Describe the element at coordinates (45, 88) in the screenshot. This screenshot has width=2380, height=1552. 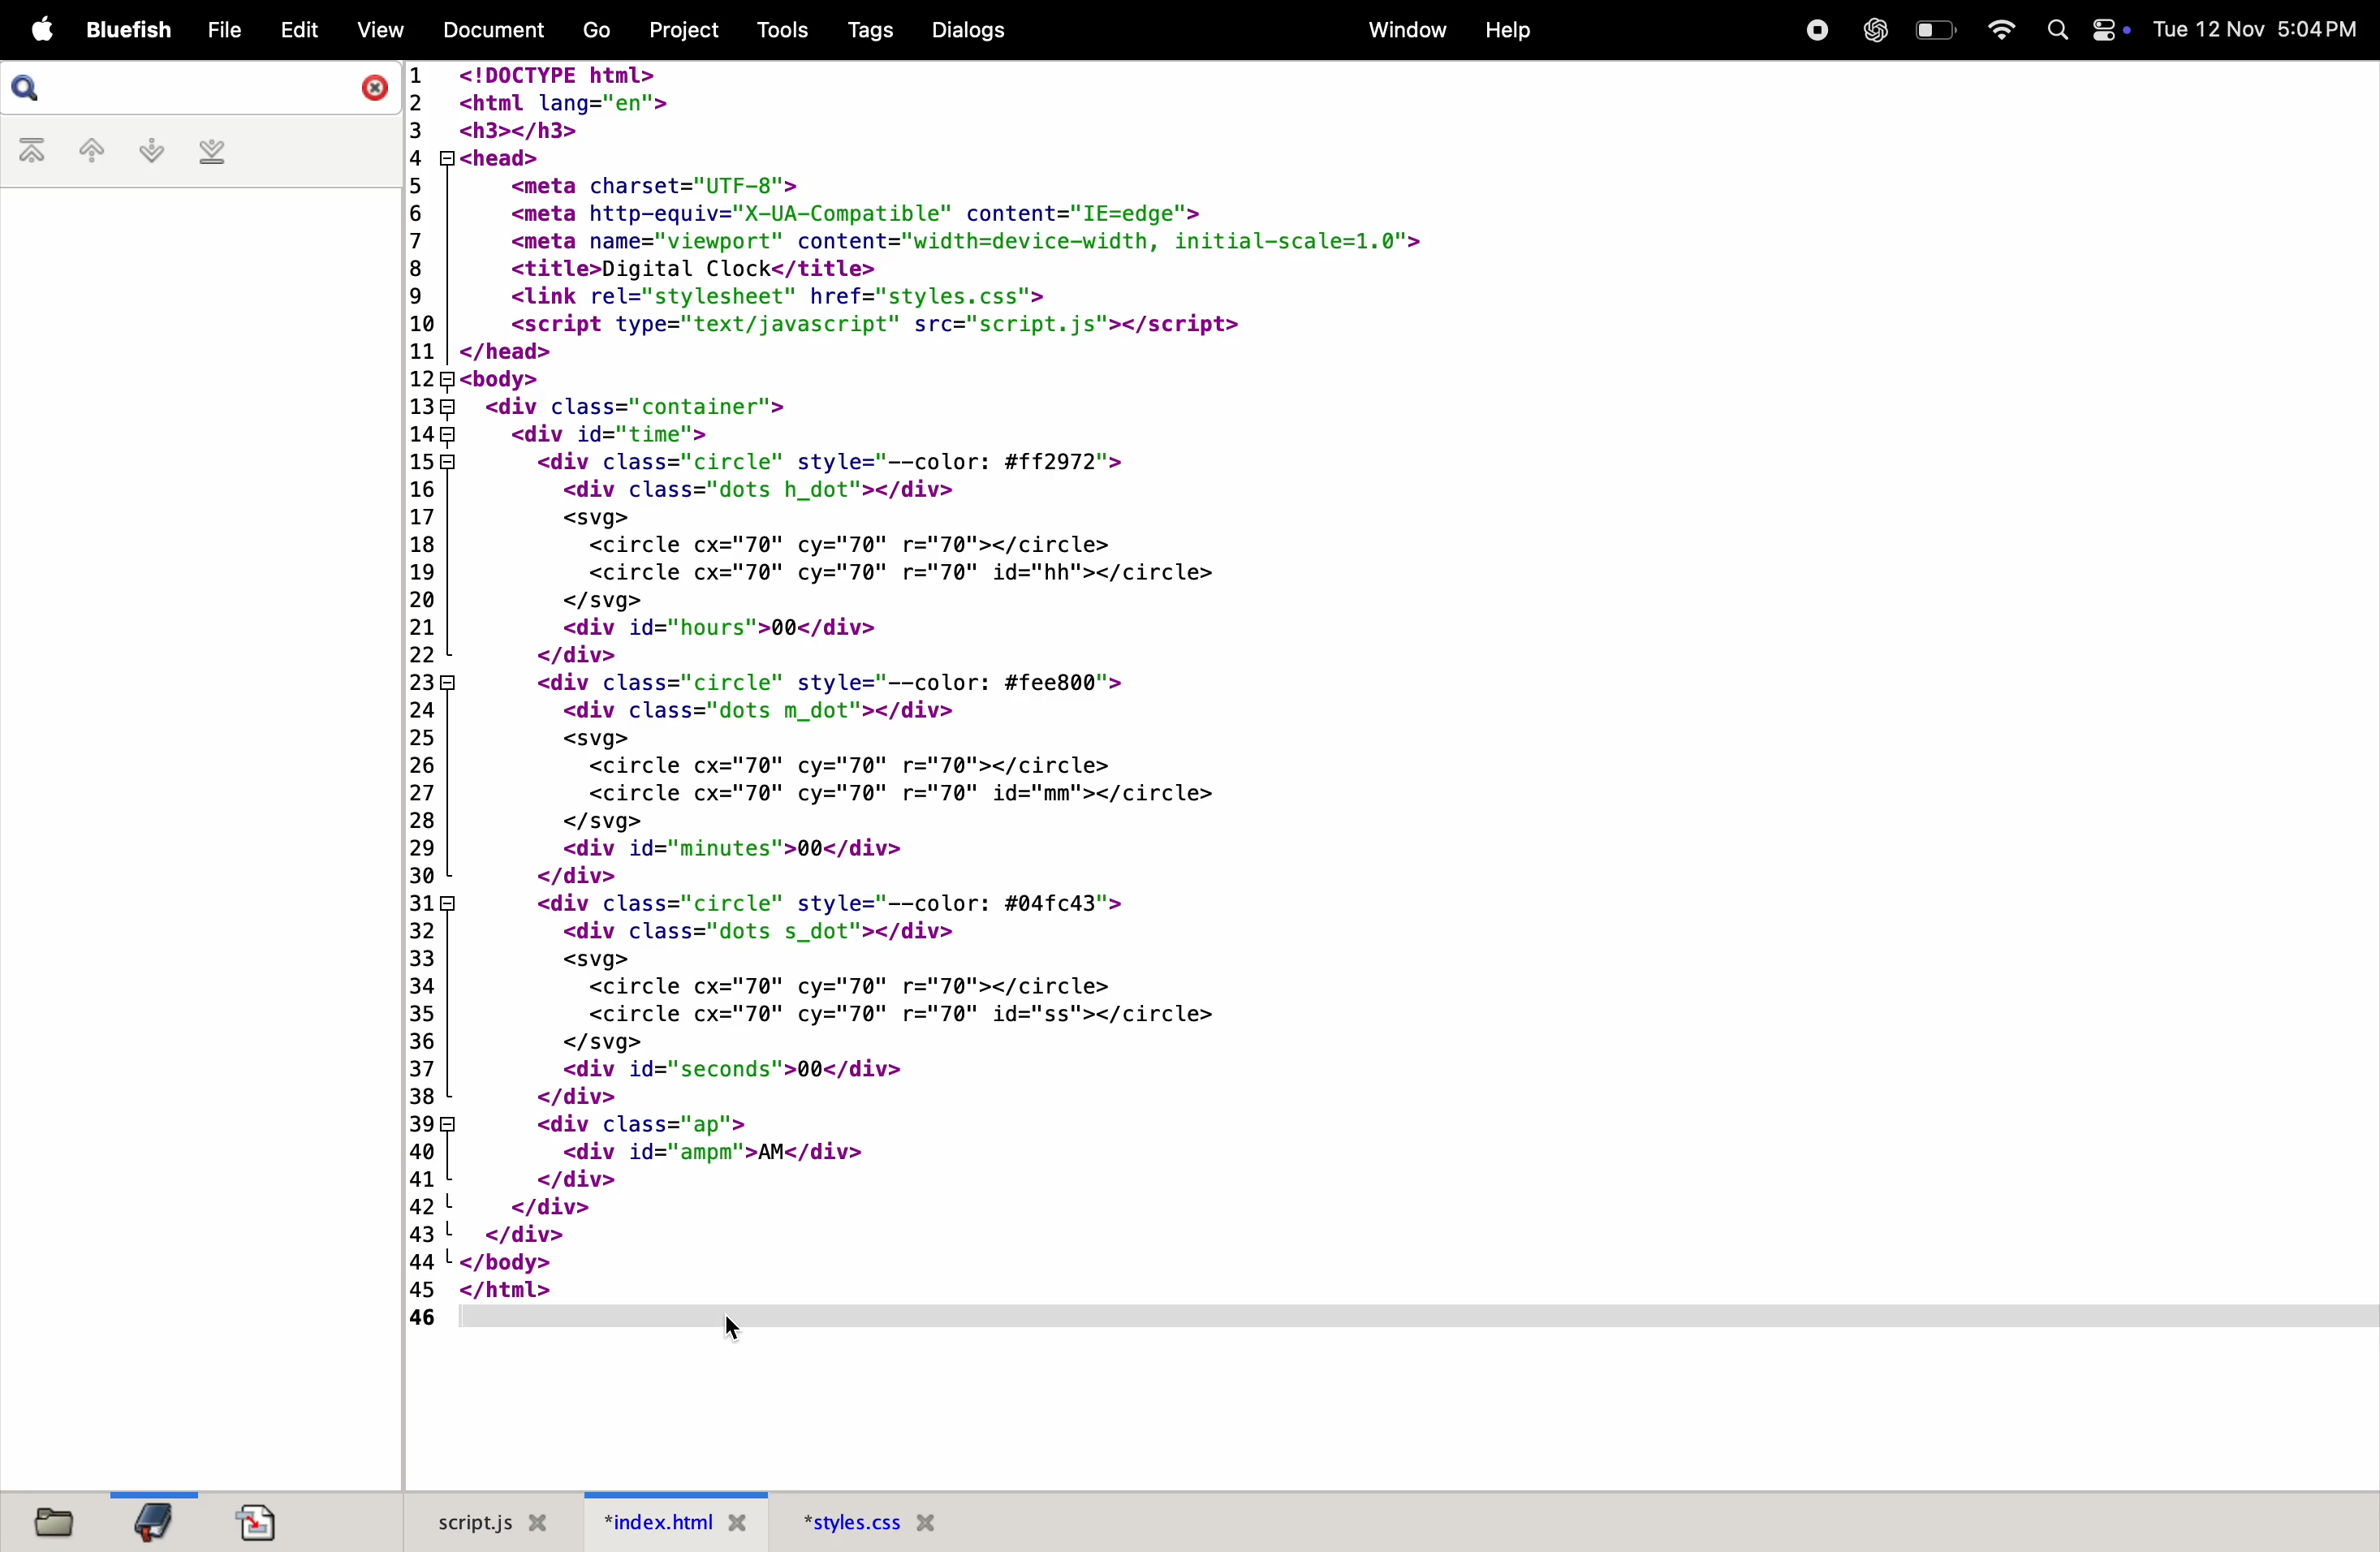
I see `search` at that location.